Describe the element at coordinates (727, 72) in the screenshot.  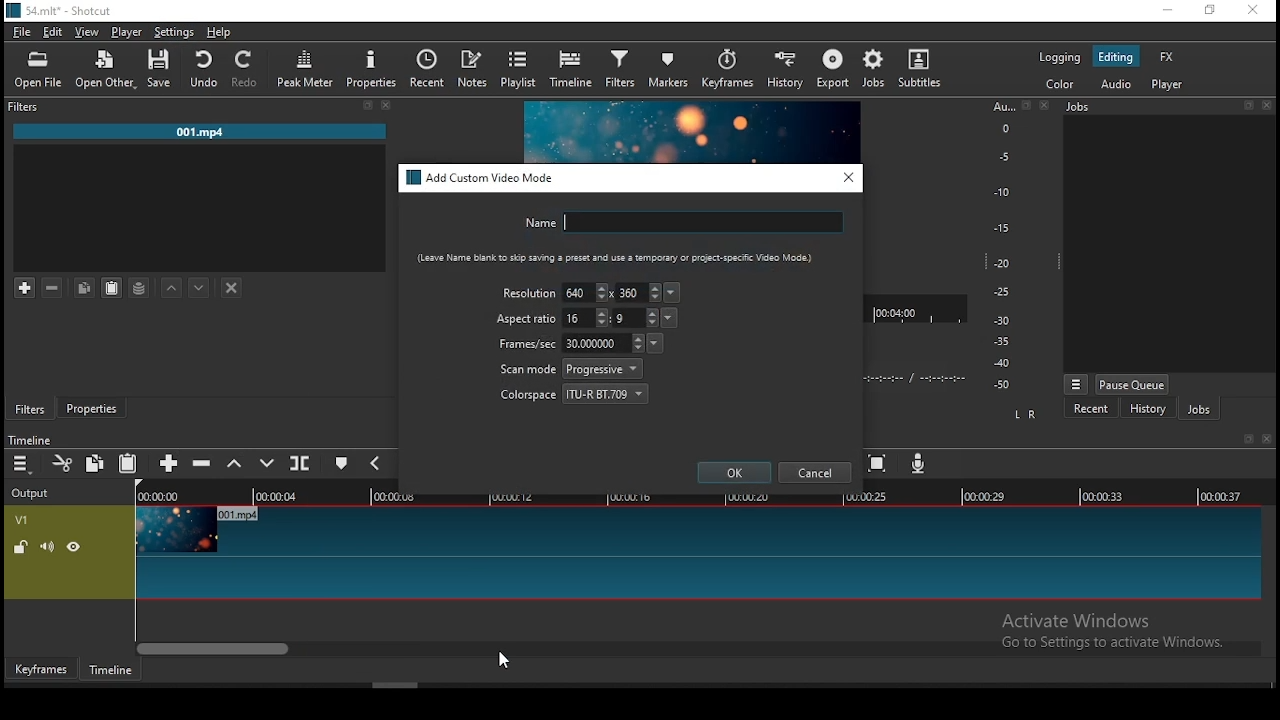
I see `keyframes` at that location.